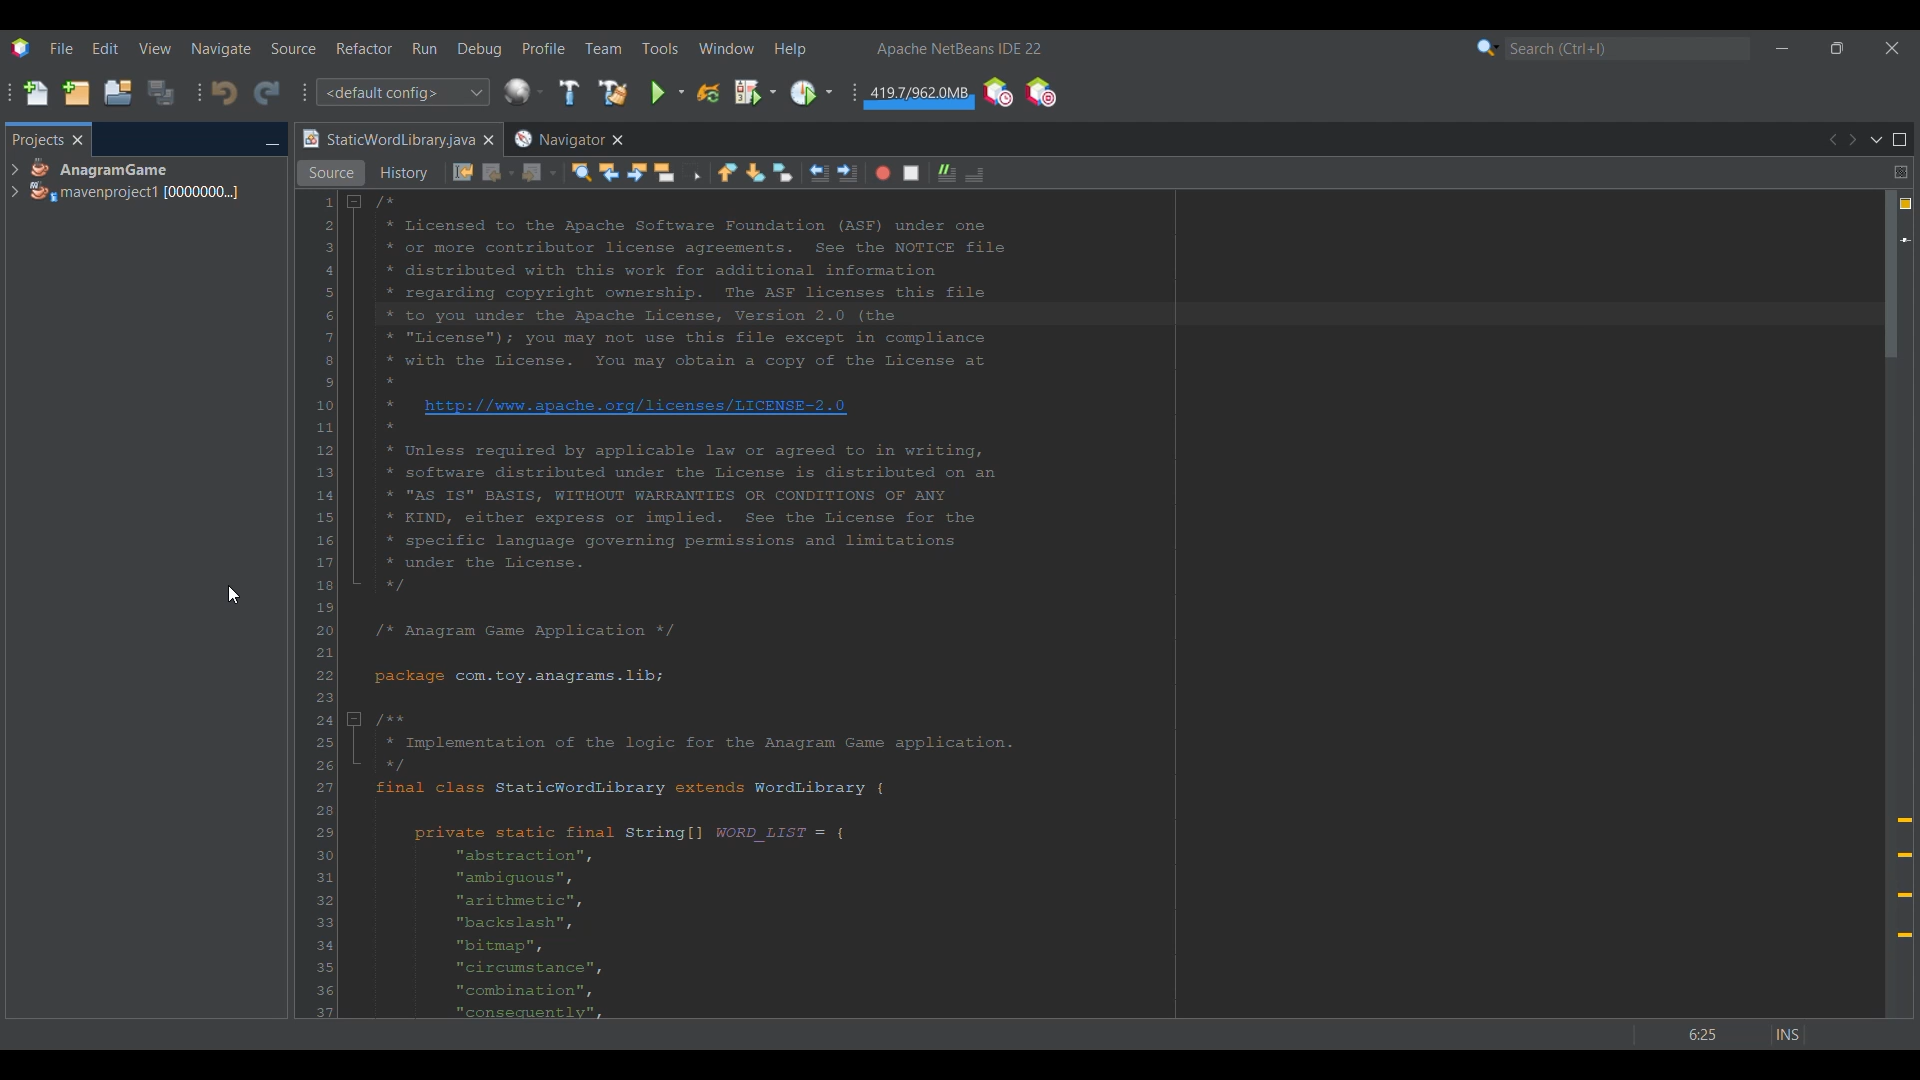  Describe the element at coordinates (612, 92) in the screenshot. I see `Clean and build main project` at that location.